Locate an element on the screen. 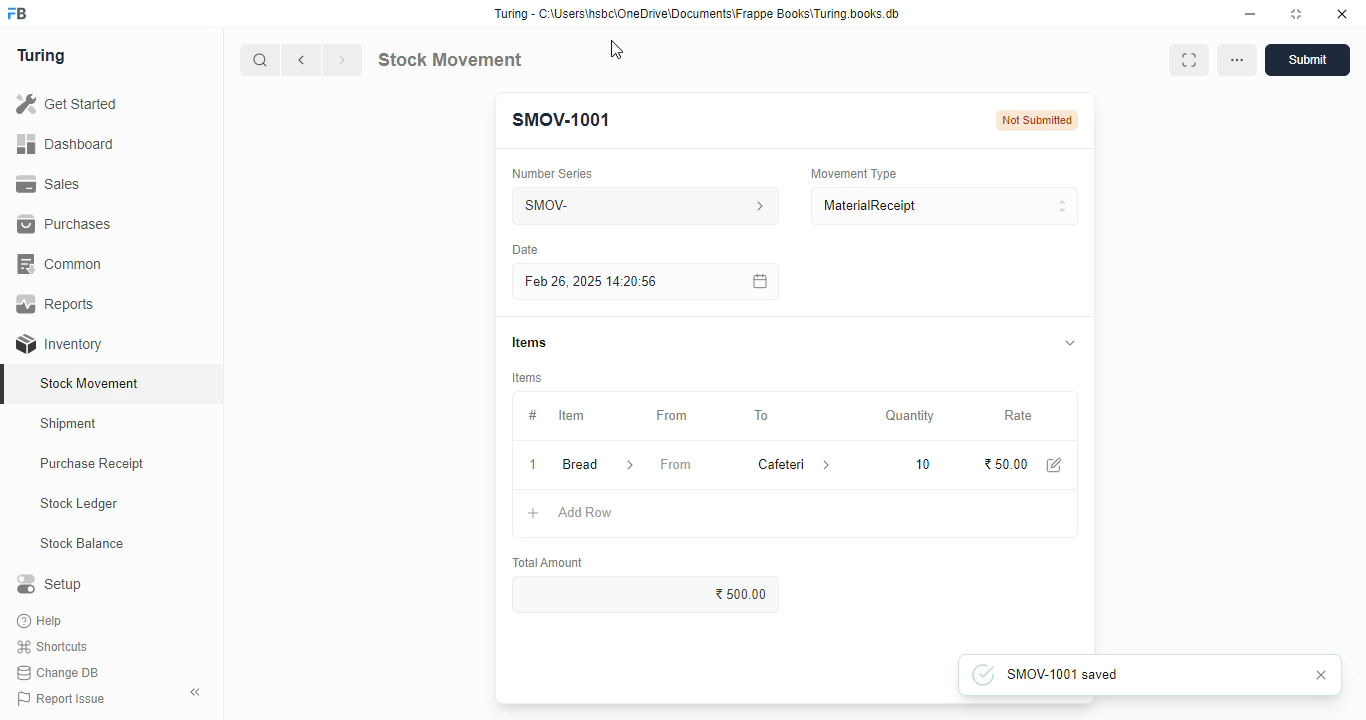 Image resolution: width=1366 pixels, height=720 pixels. purchases is located at coordinates (64, 224).